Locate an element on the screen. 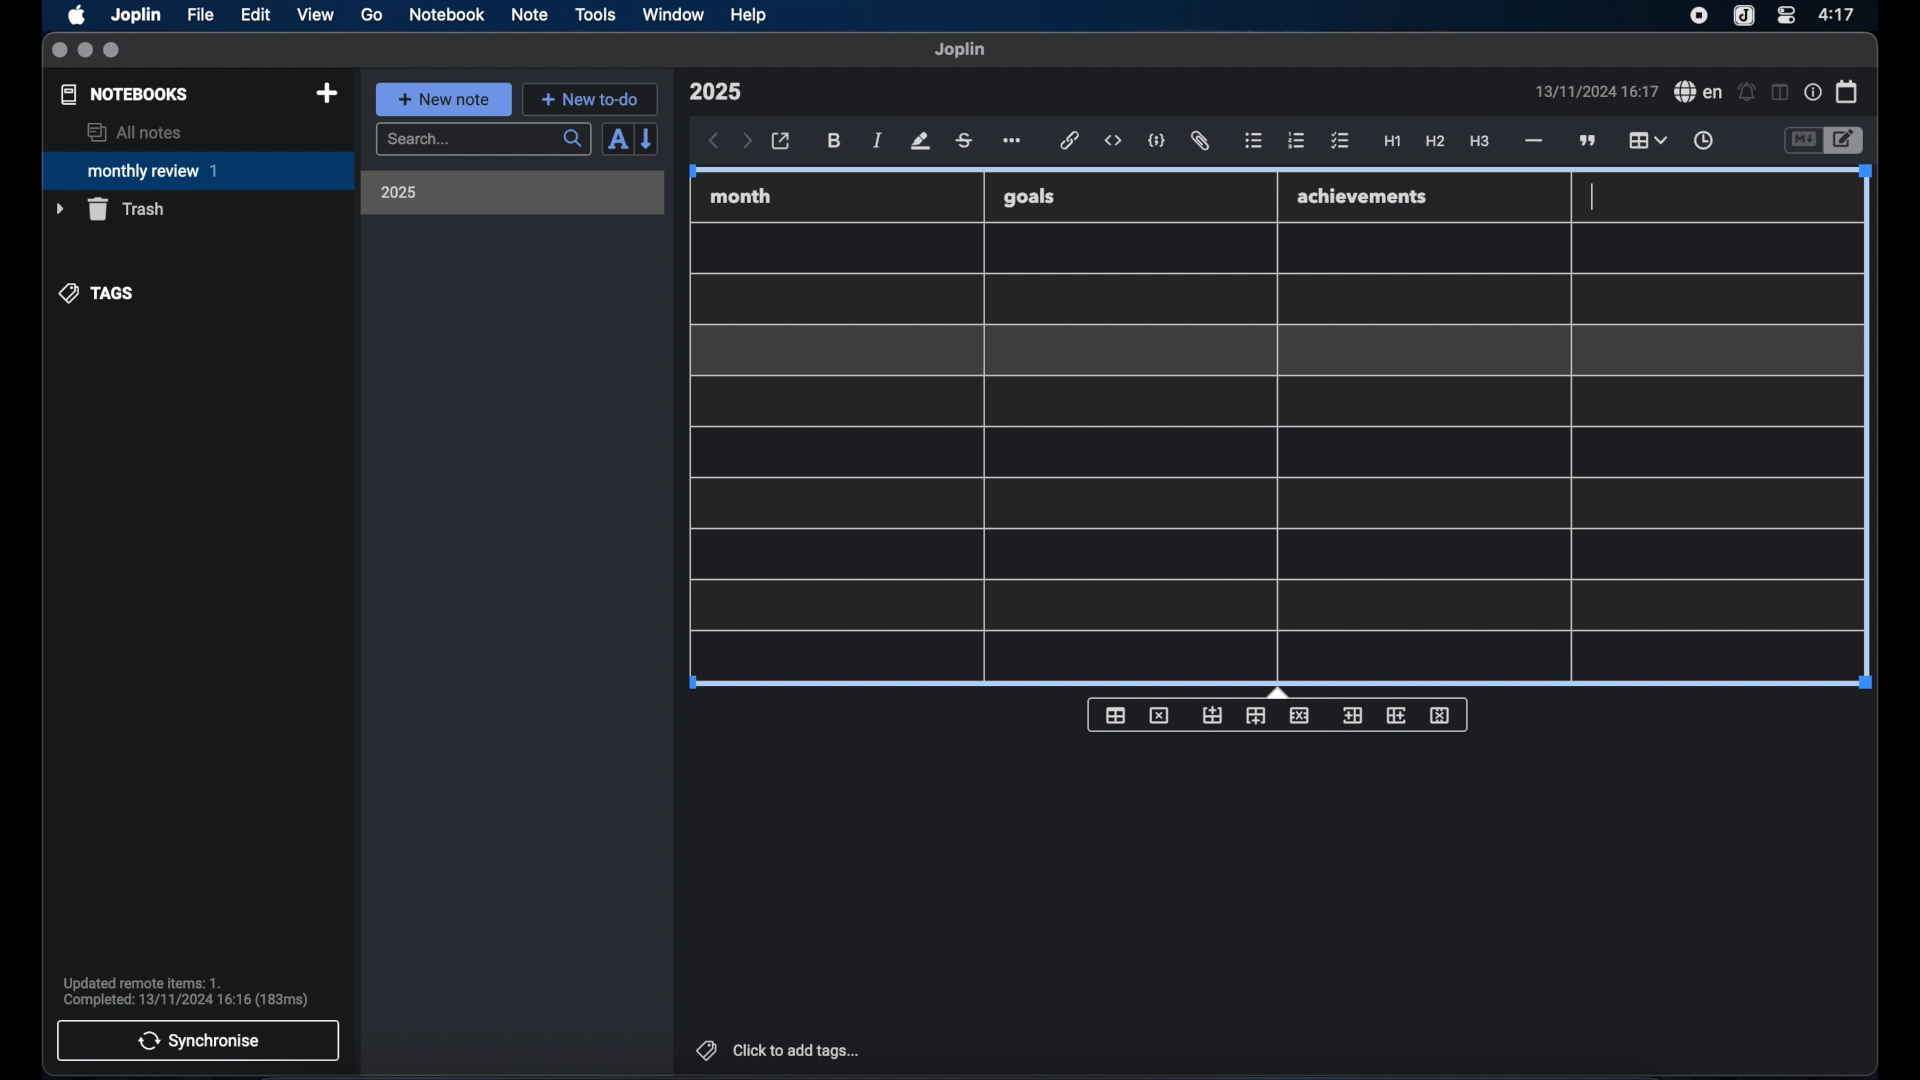 The height and width of the screenshot is (1080, 1920). delete column is located at coordinates (1441, 716).